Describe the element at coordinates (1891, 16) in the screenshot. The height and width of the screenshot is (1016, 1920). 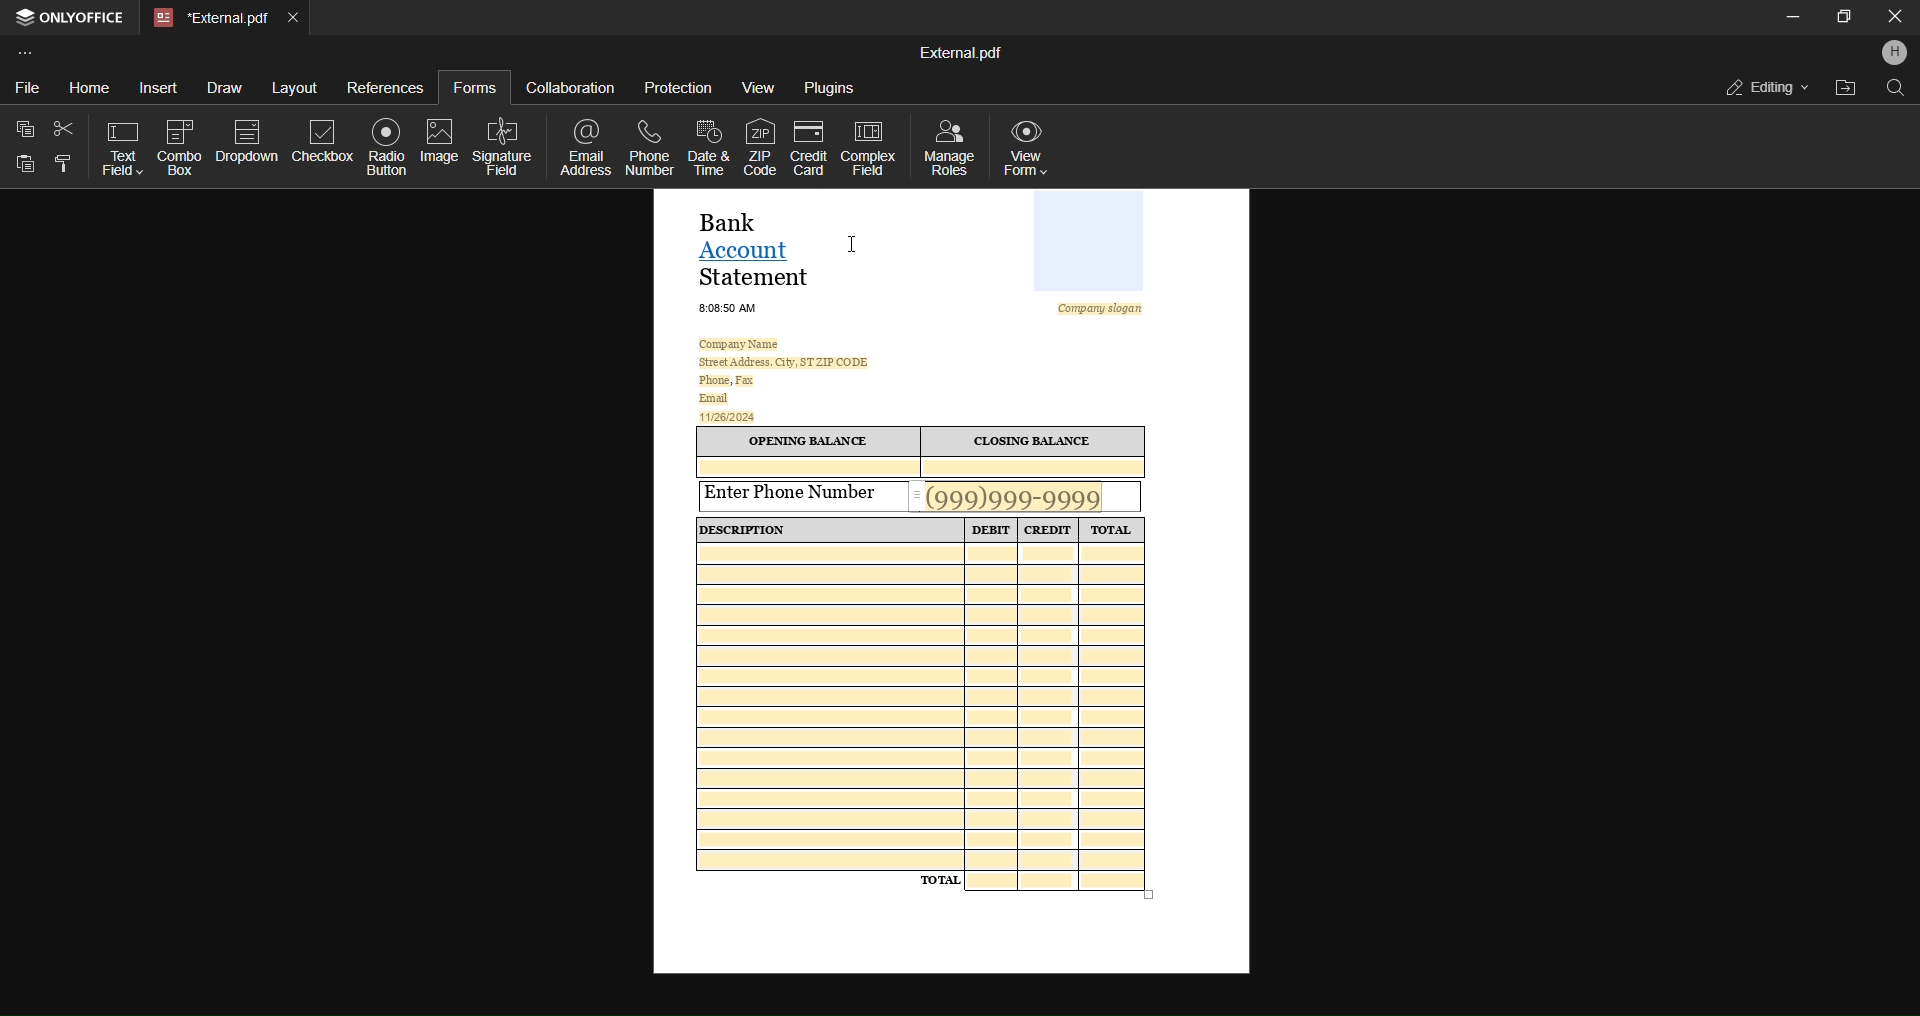
I see `Close` at that location.